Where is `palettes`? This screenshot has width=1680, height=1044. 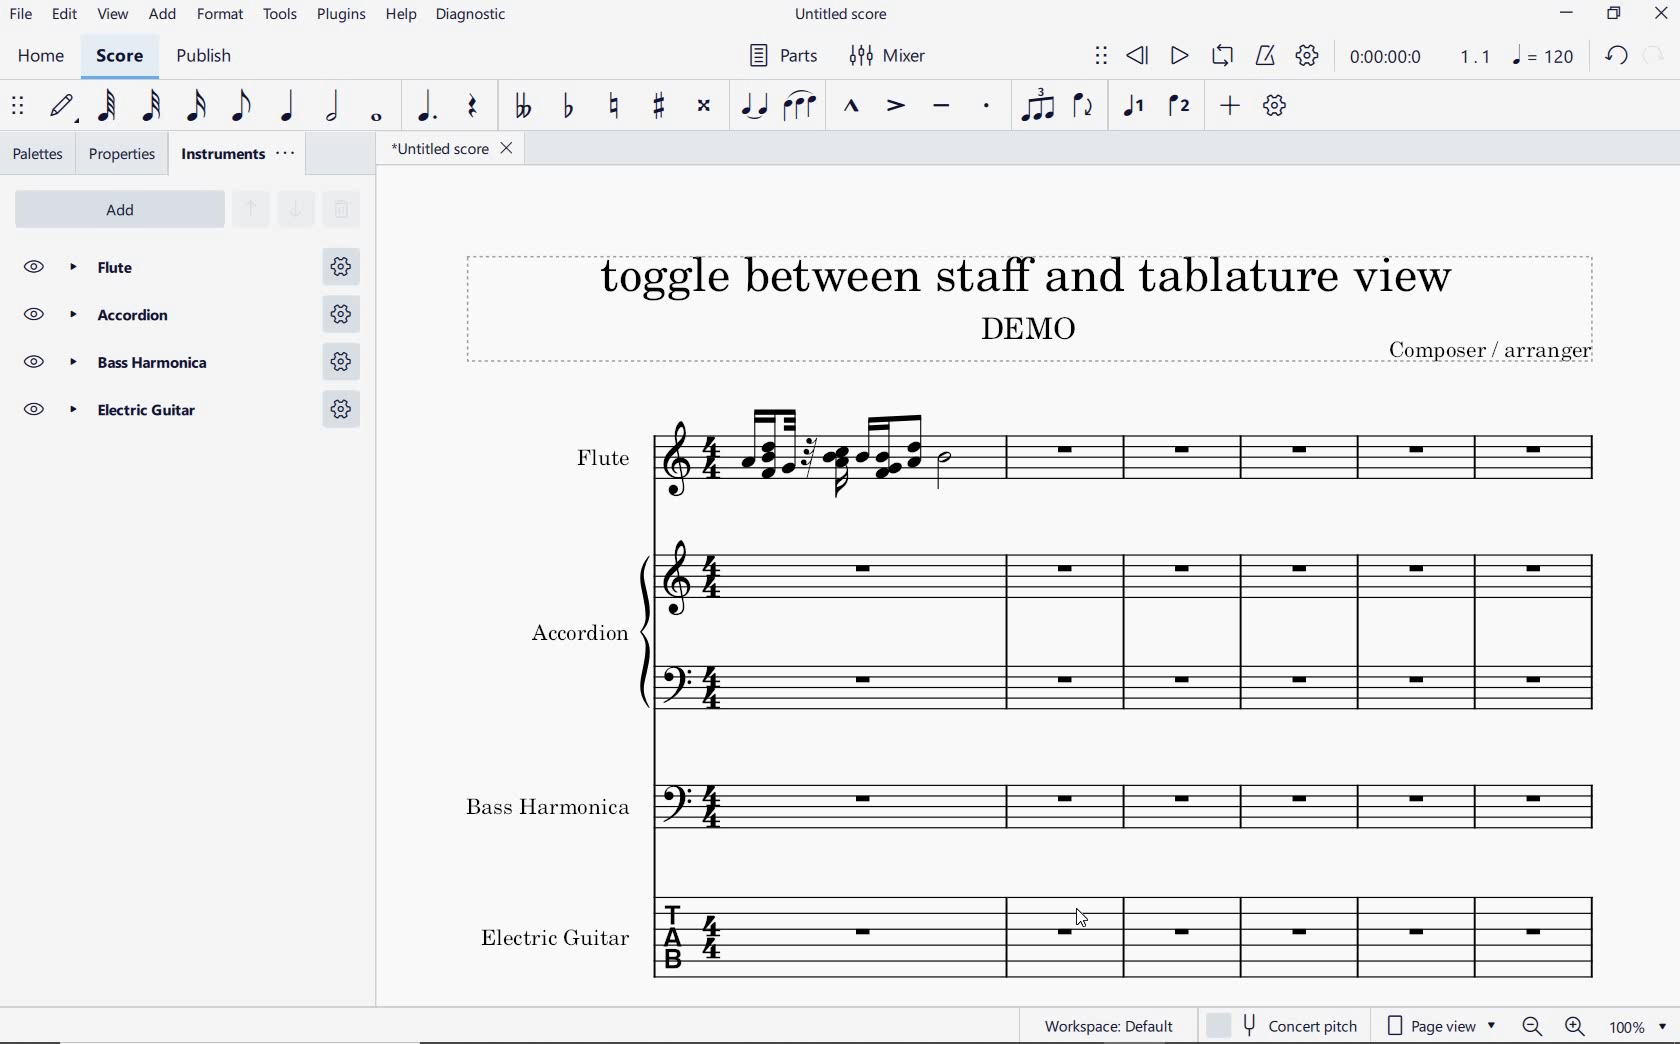
palettes is located at coordinates (40, 152).